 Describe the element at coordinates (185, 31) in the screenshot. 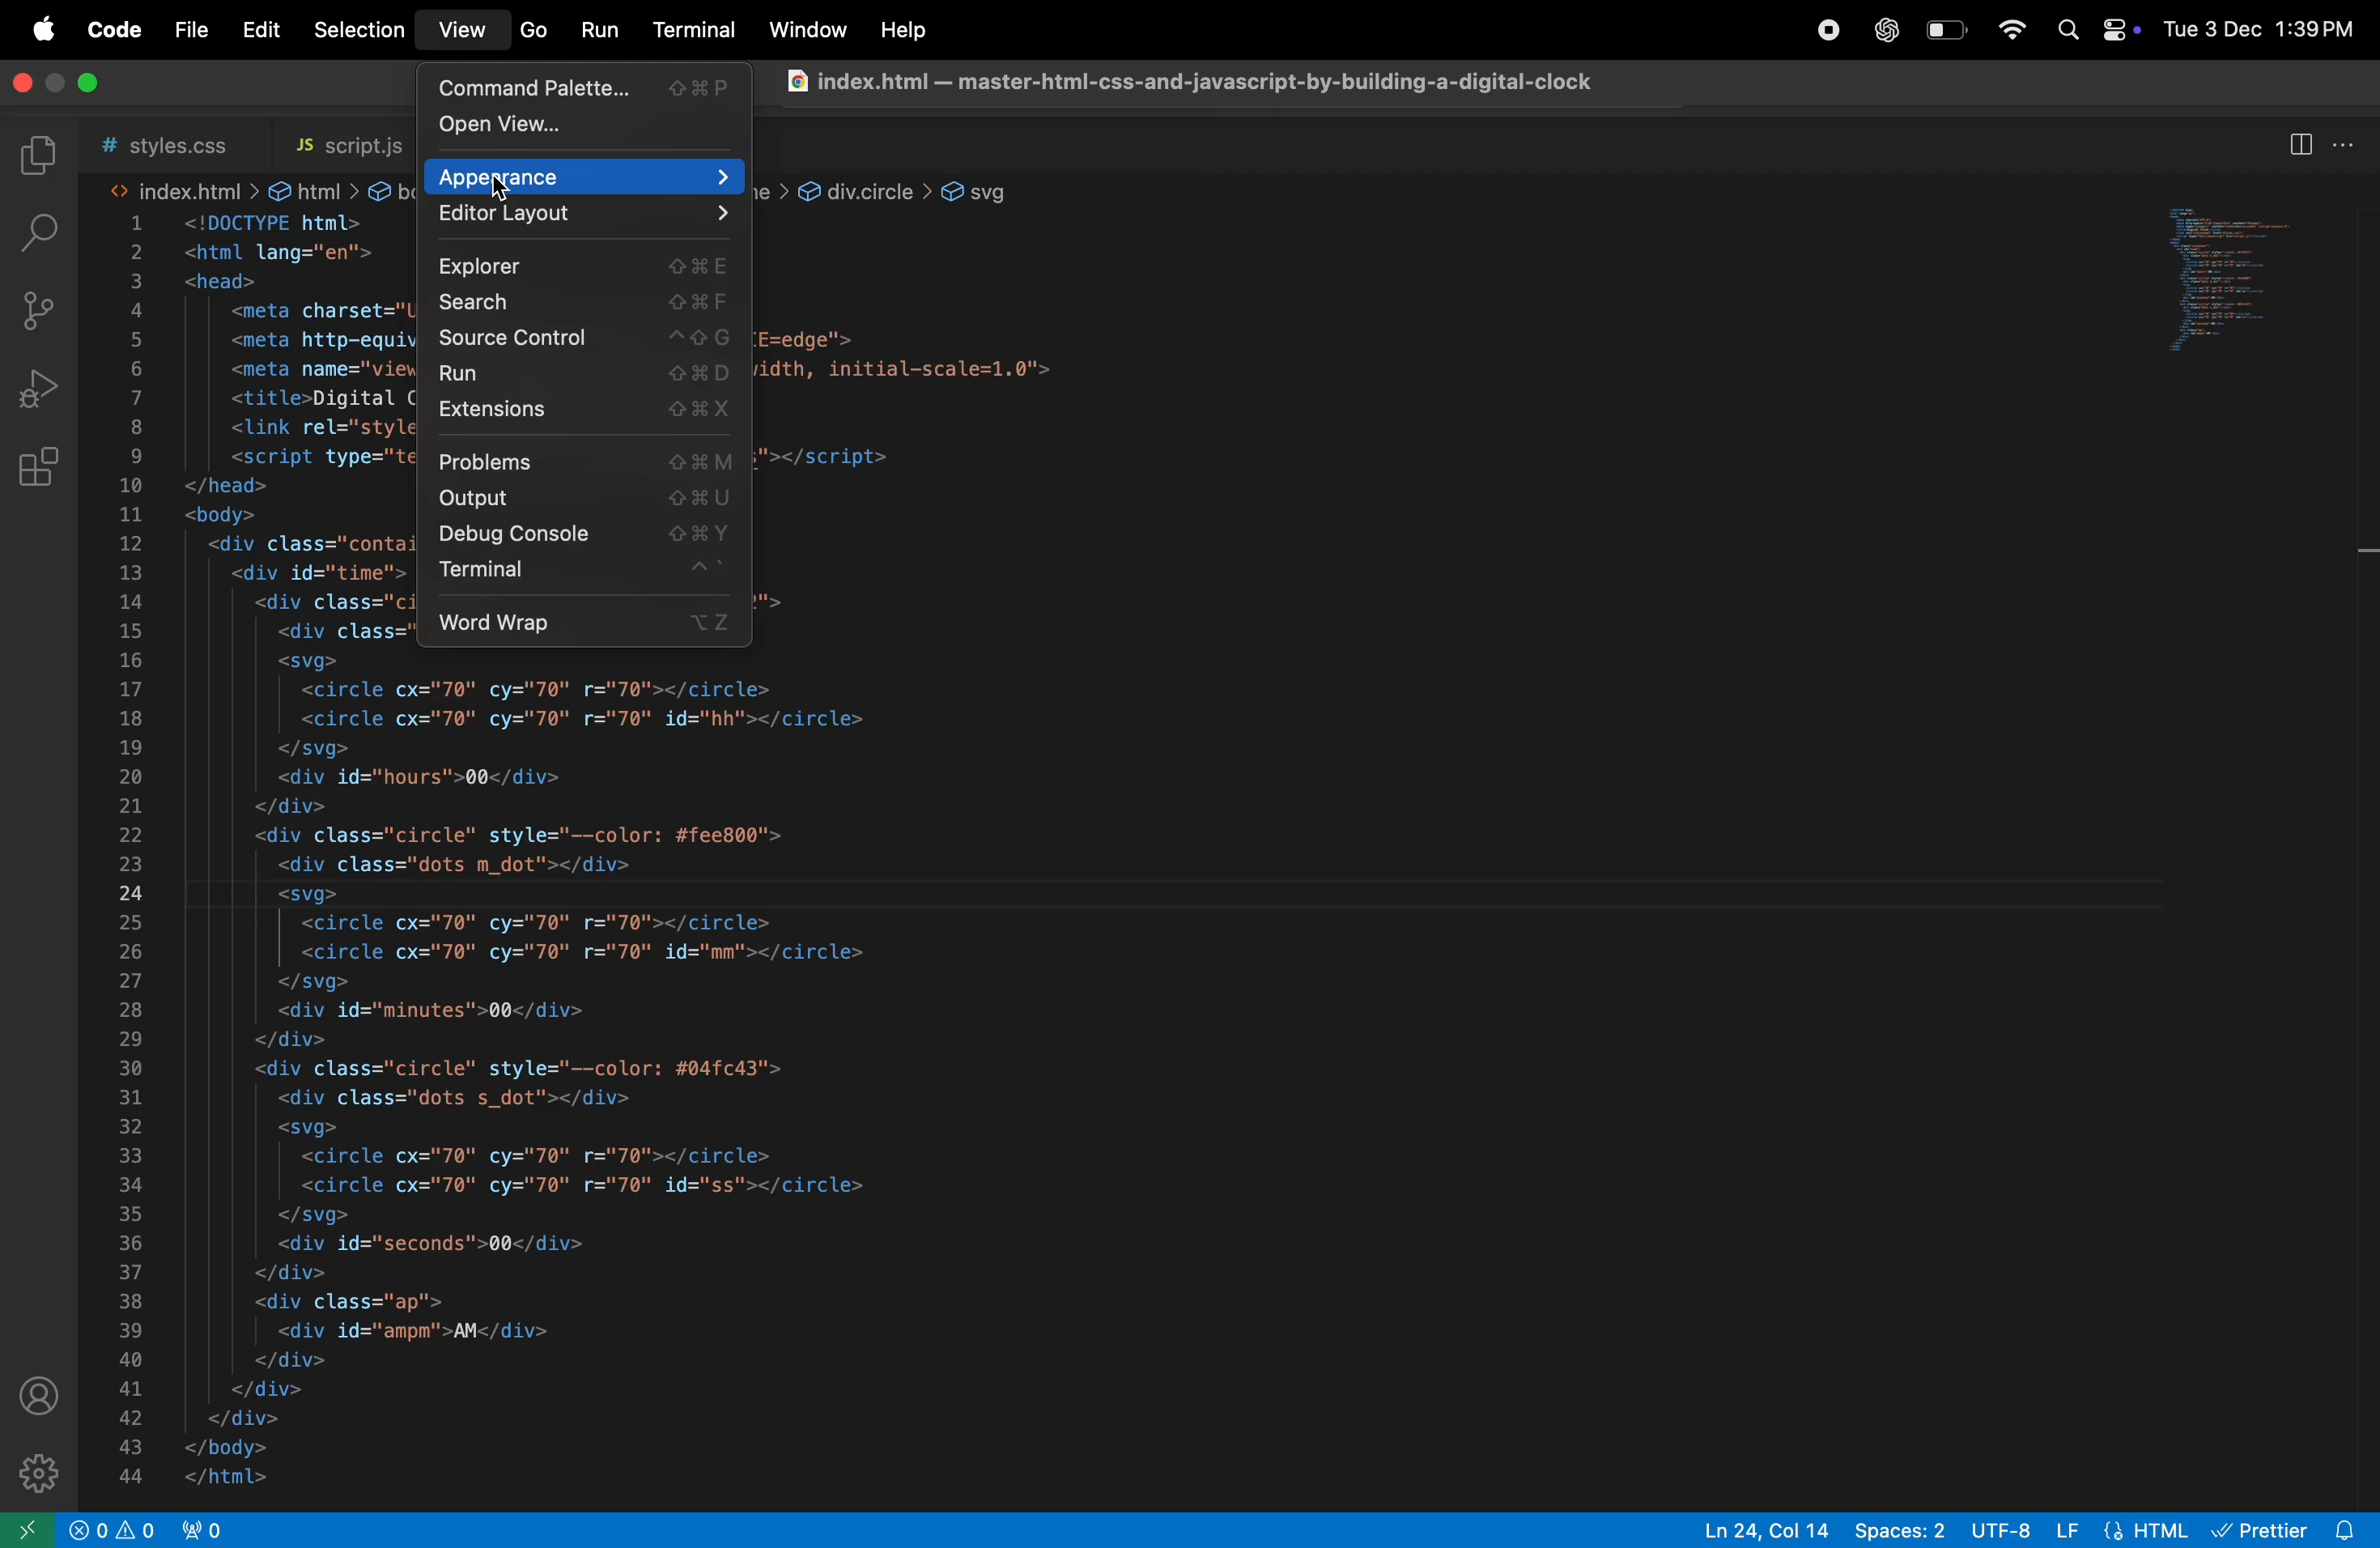

I see `file` at that location.